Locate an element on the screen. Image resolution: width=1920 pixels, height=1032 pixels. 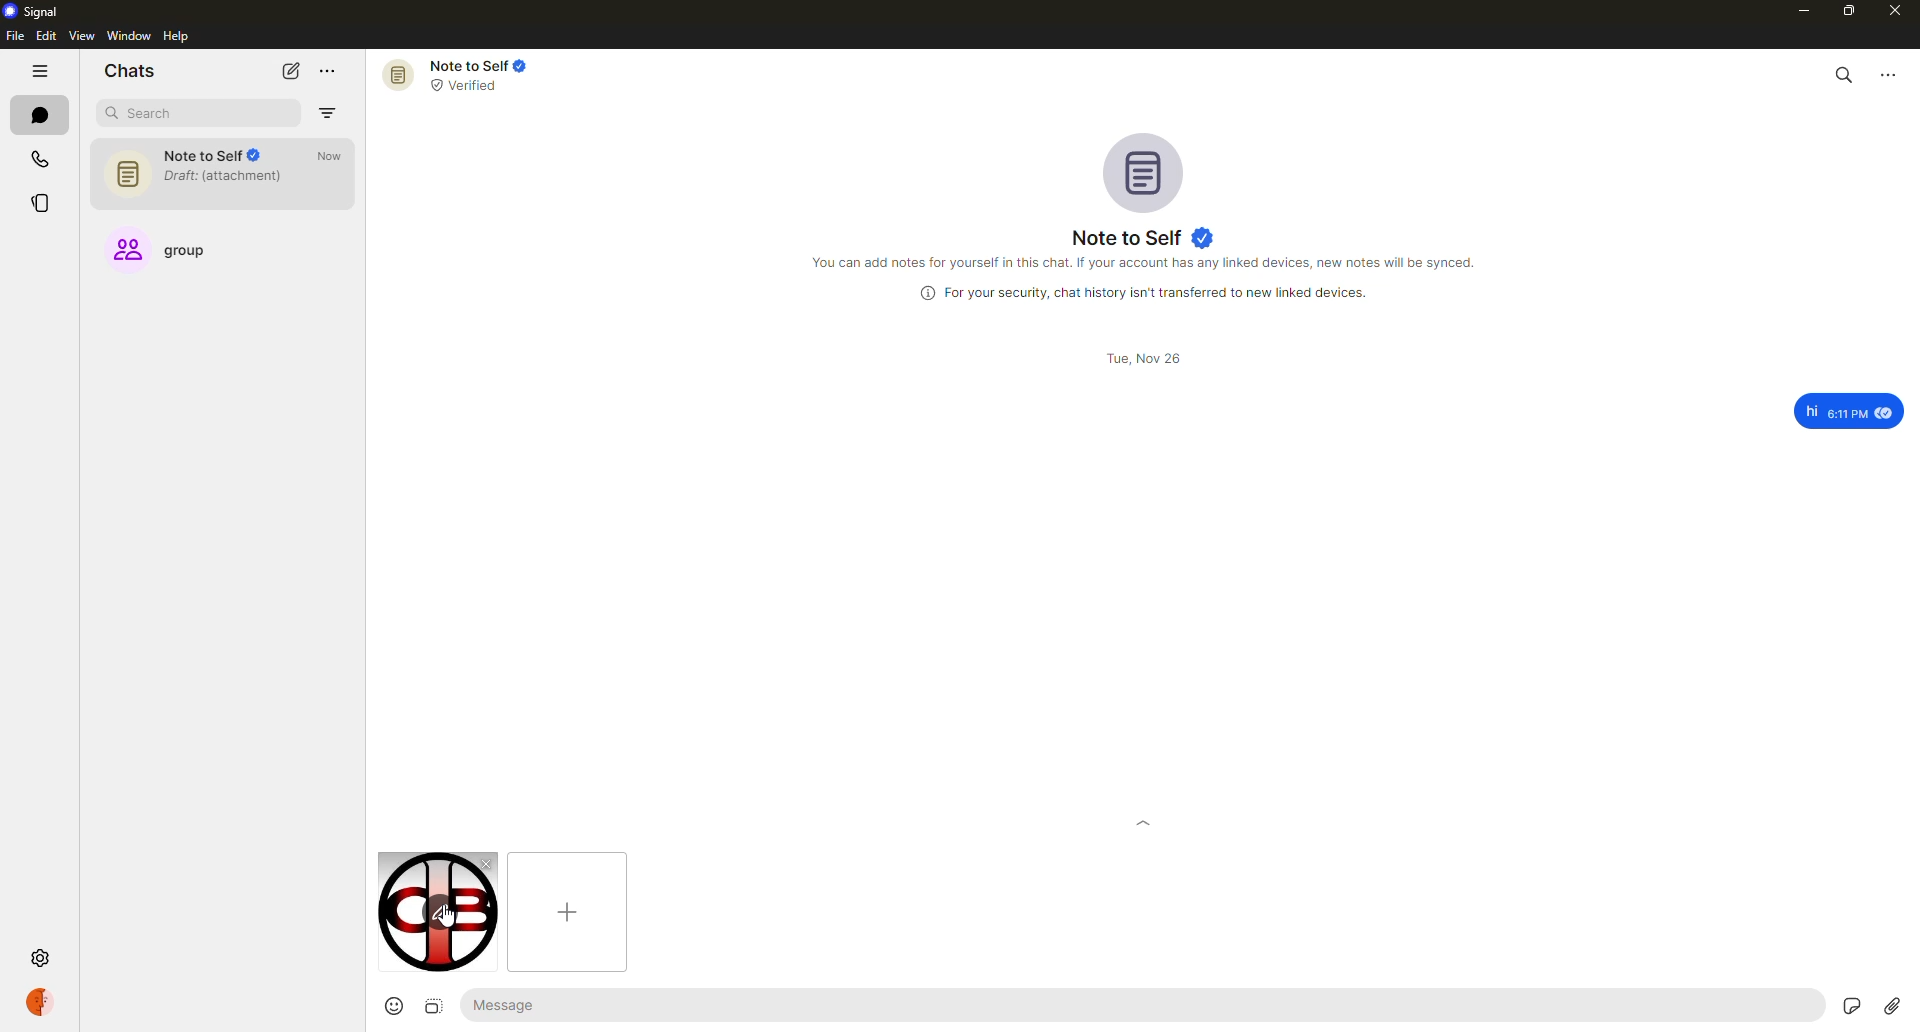
signal is located at coordinates (36, 12).